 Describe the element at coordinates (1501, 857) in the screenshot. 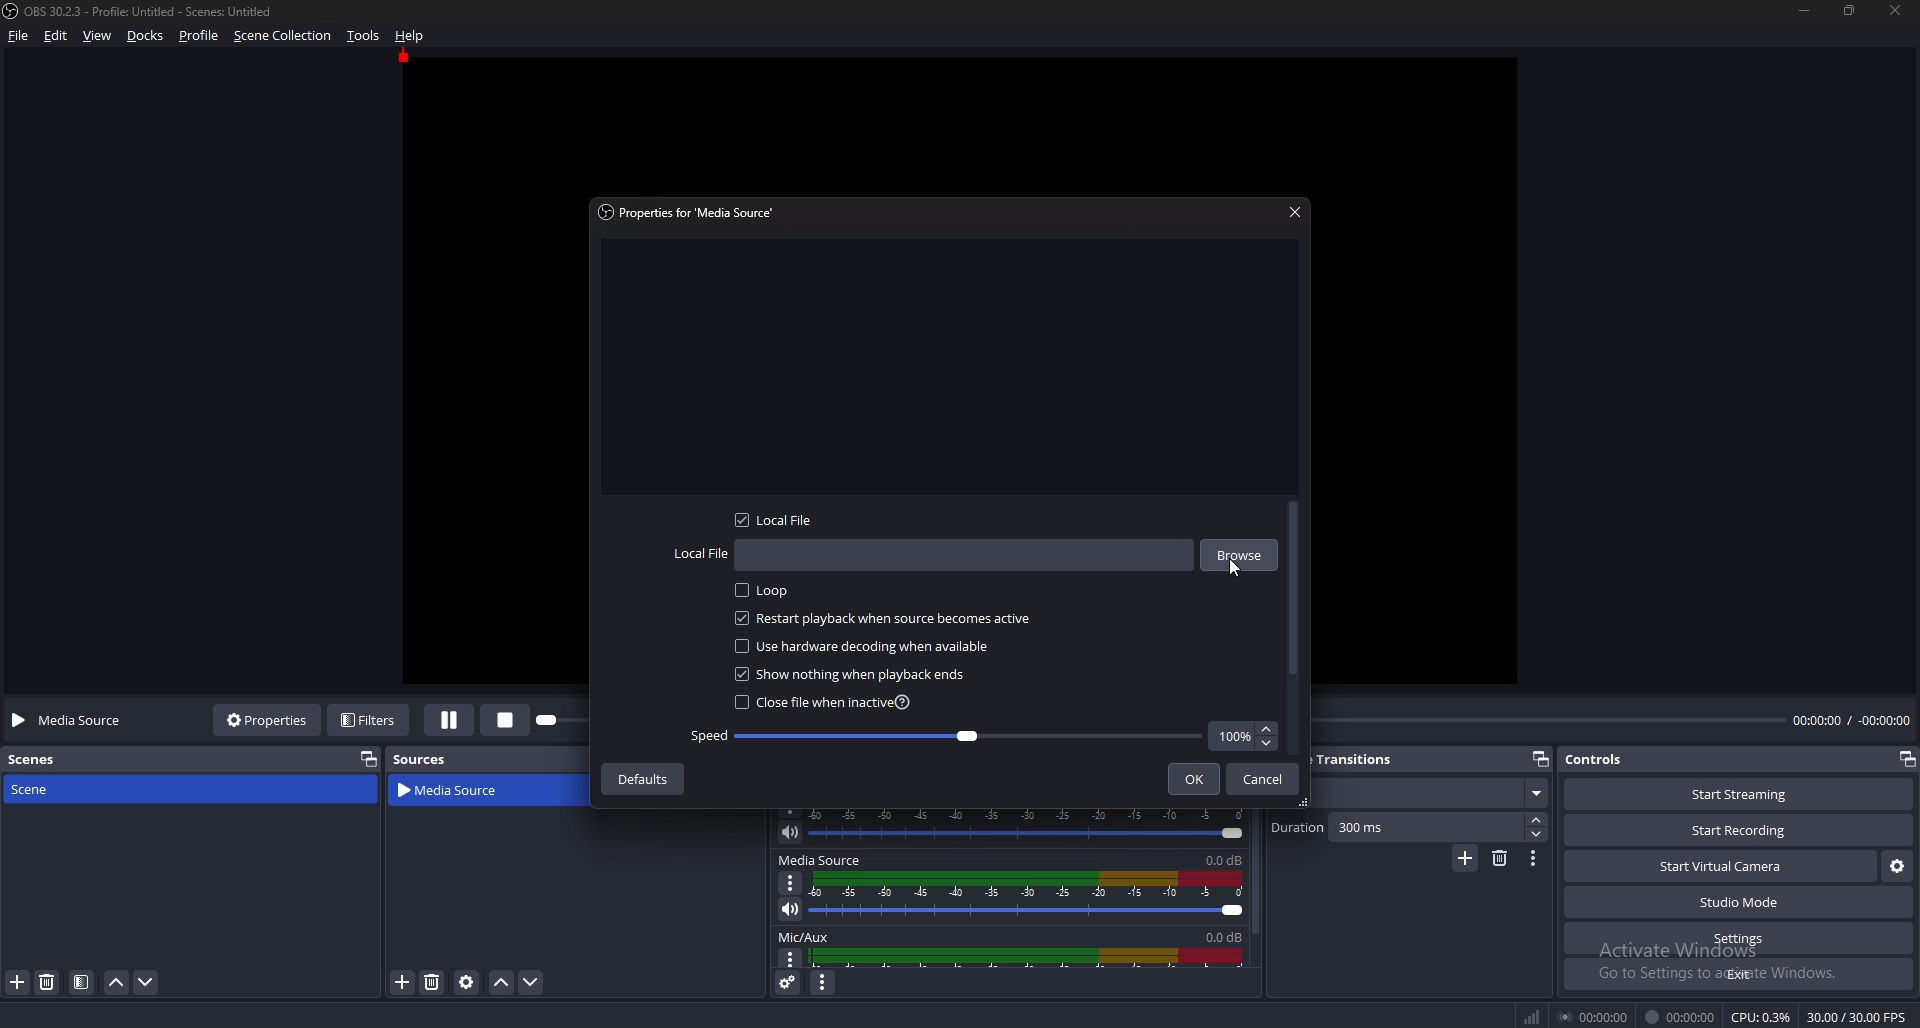

I see `Remove configurable transitions` at that location.